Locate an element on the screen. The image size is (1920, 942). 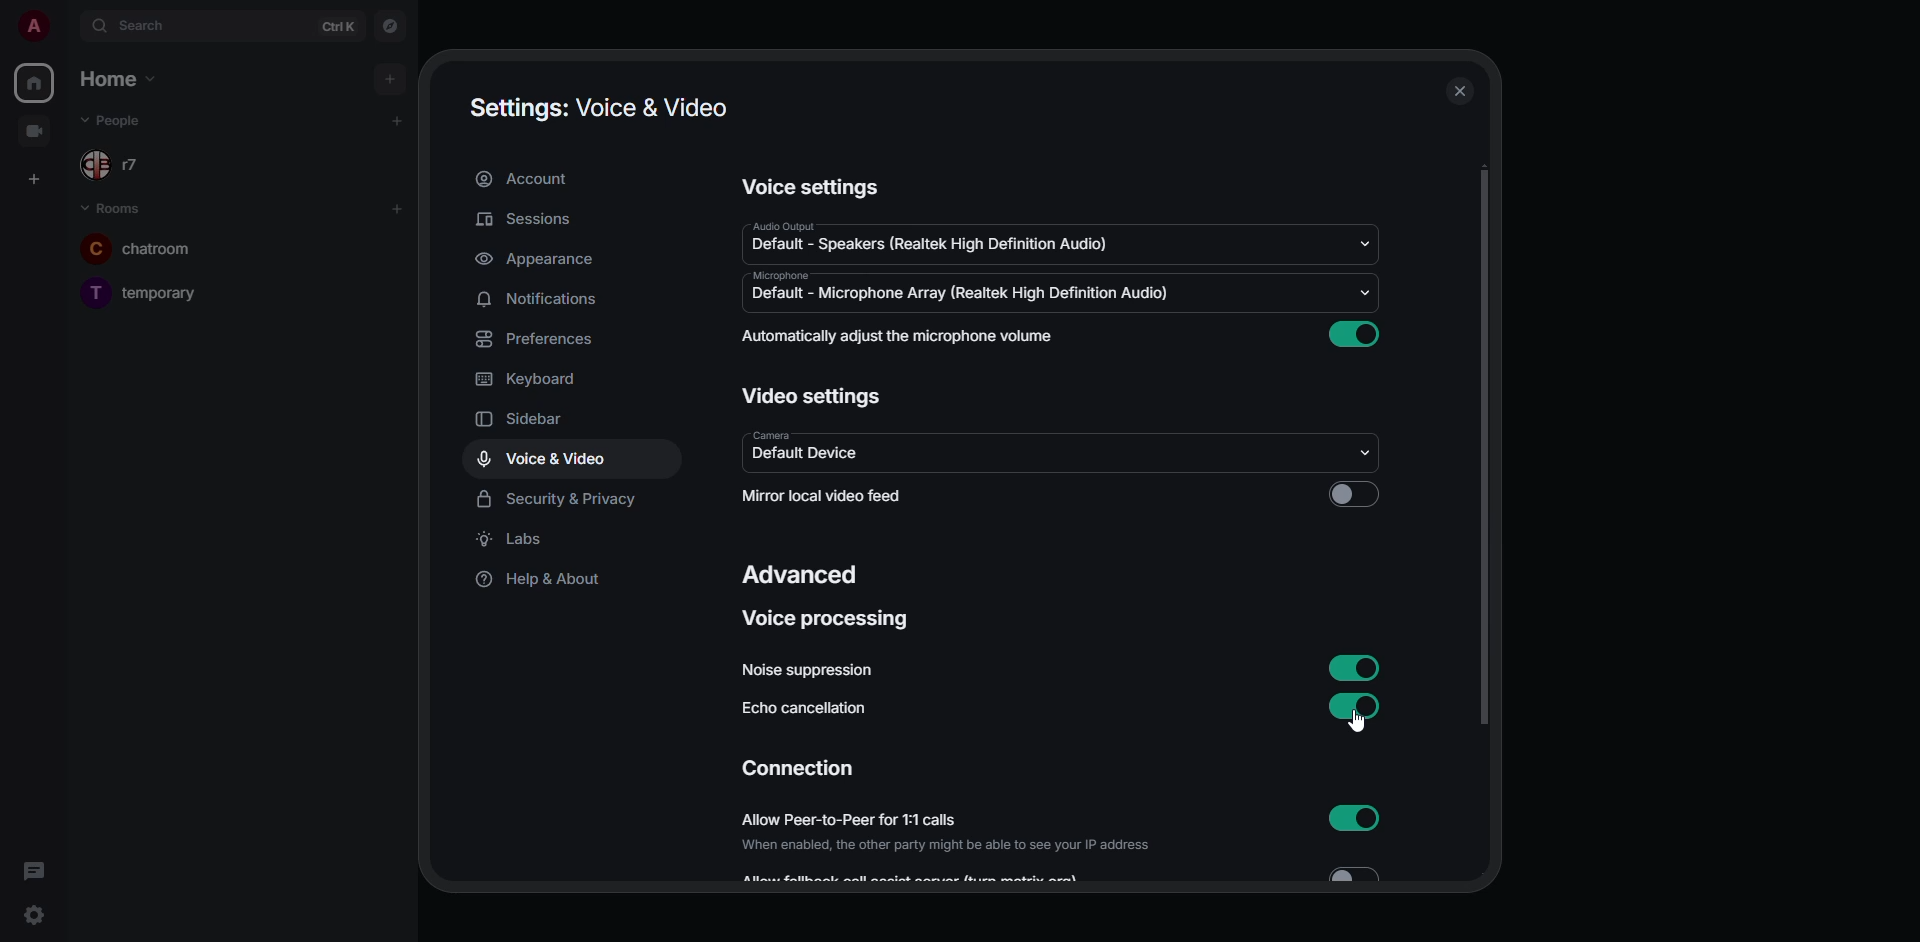
video room is located at coordinates (40, 129).